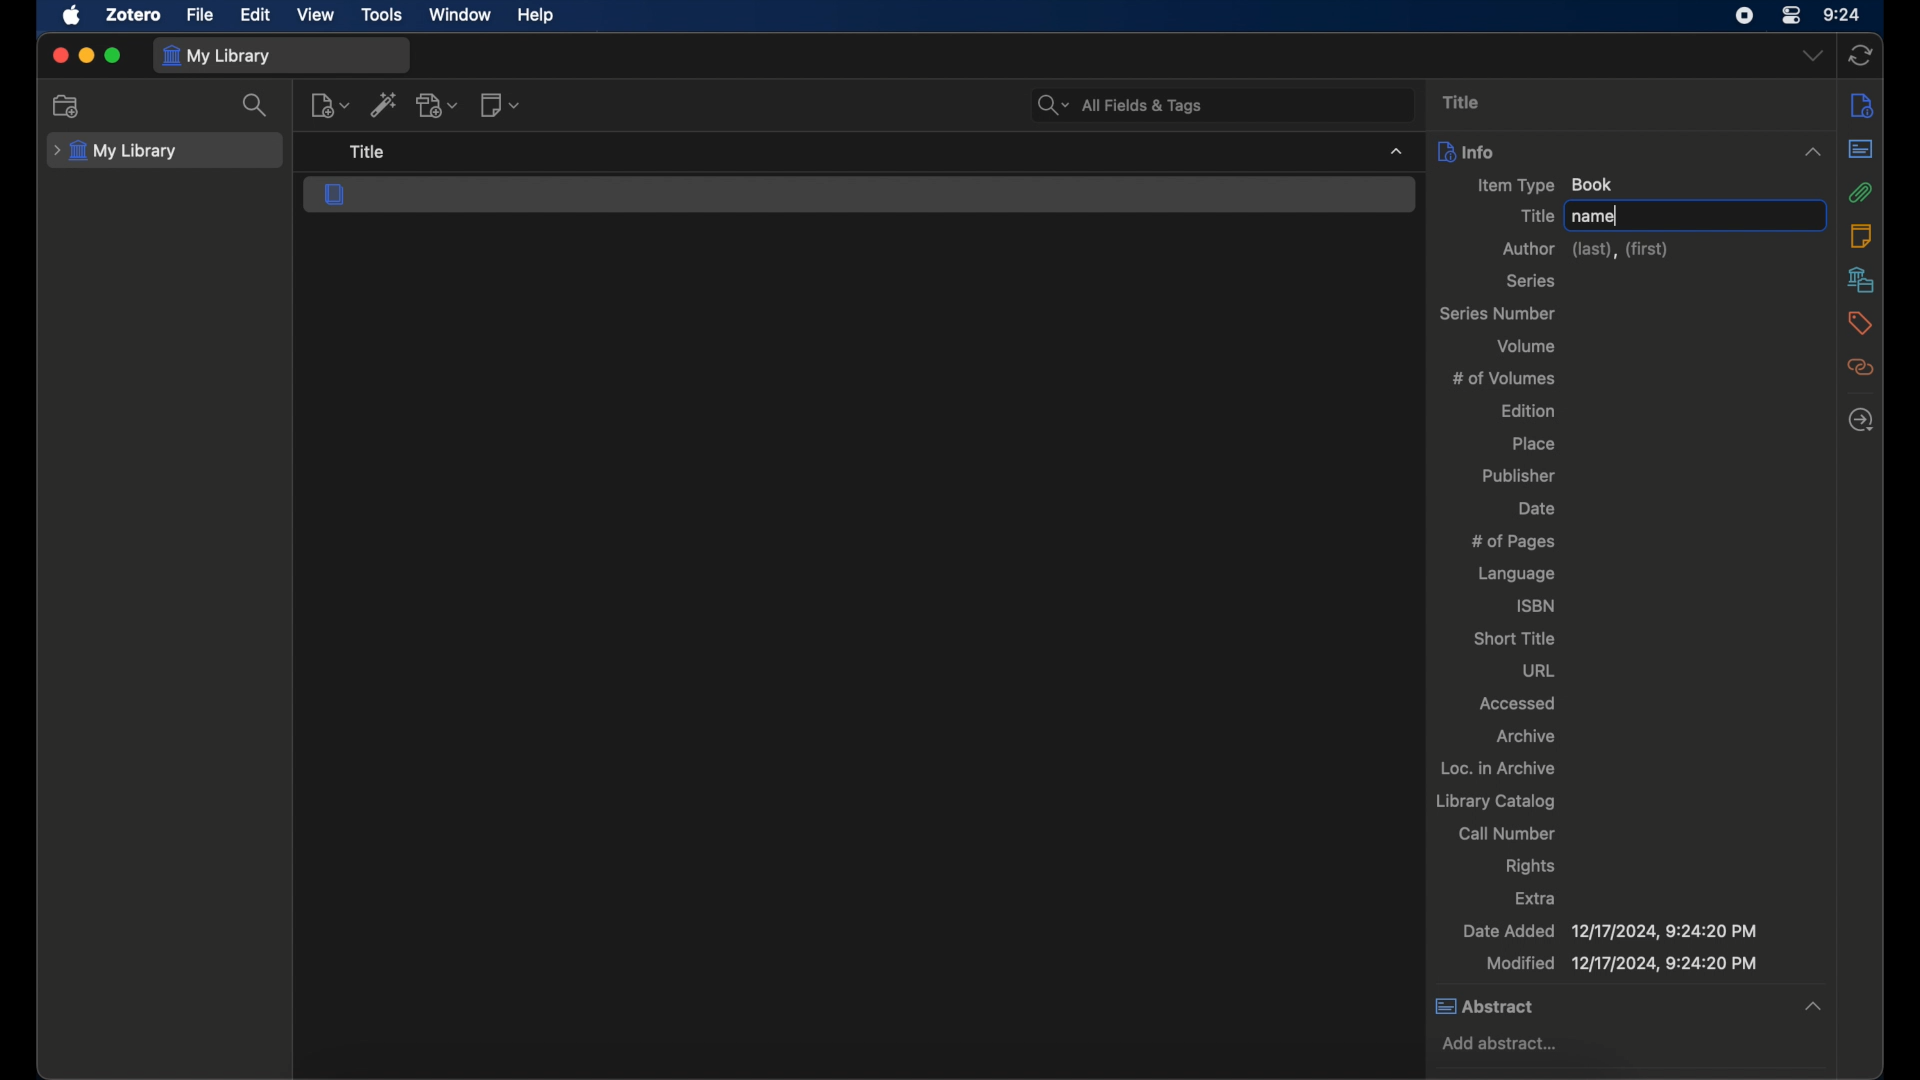 The image size is (1920, 1080). I want to click on add items, so click(384, 104).